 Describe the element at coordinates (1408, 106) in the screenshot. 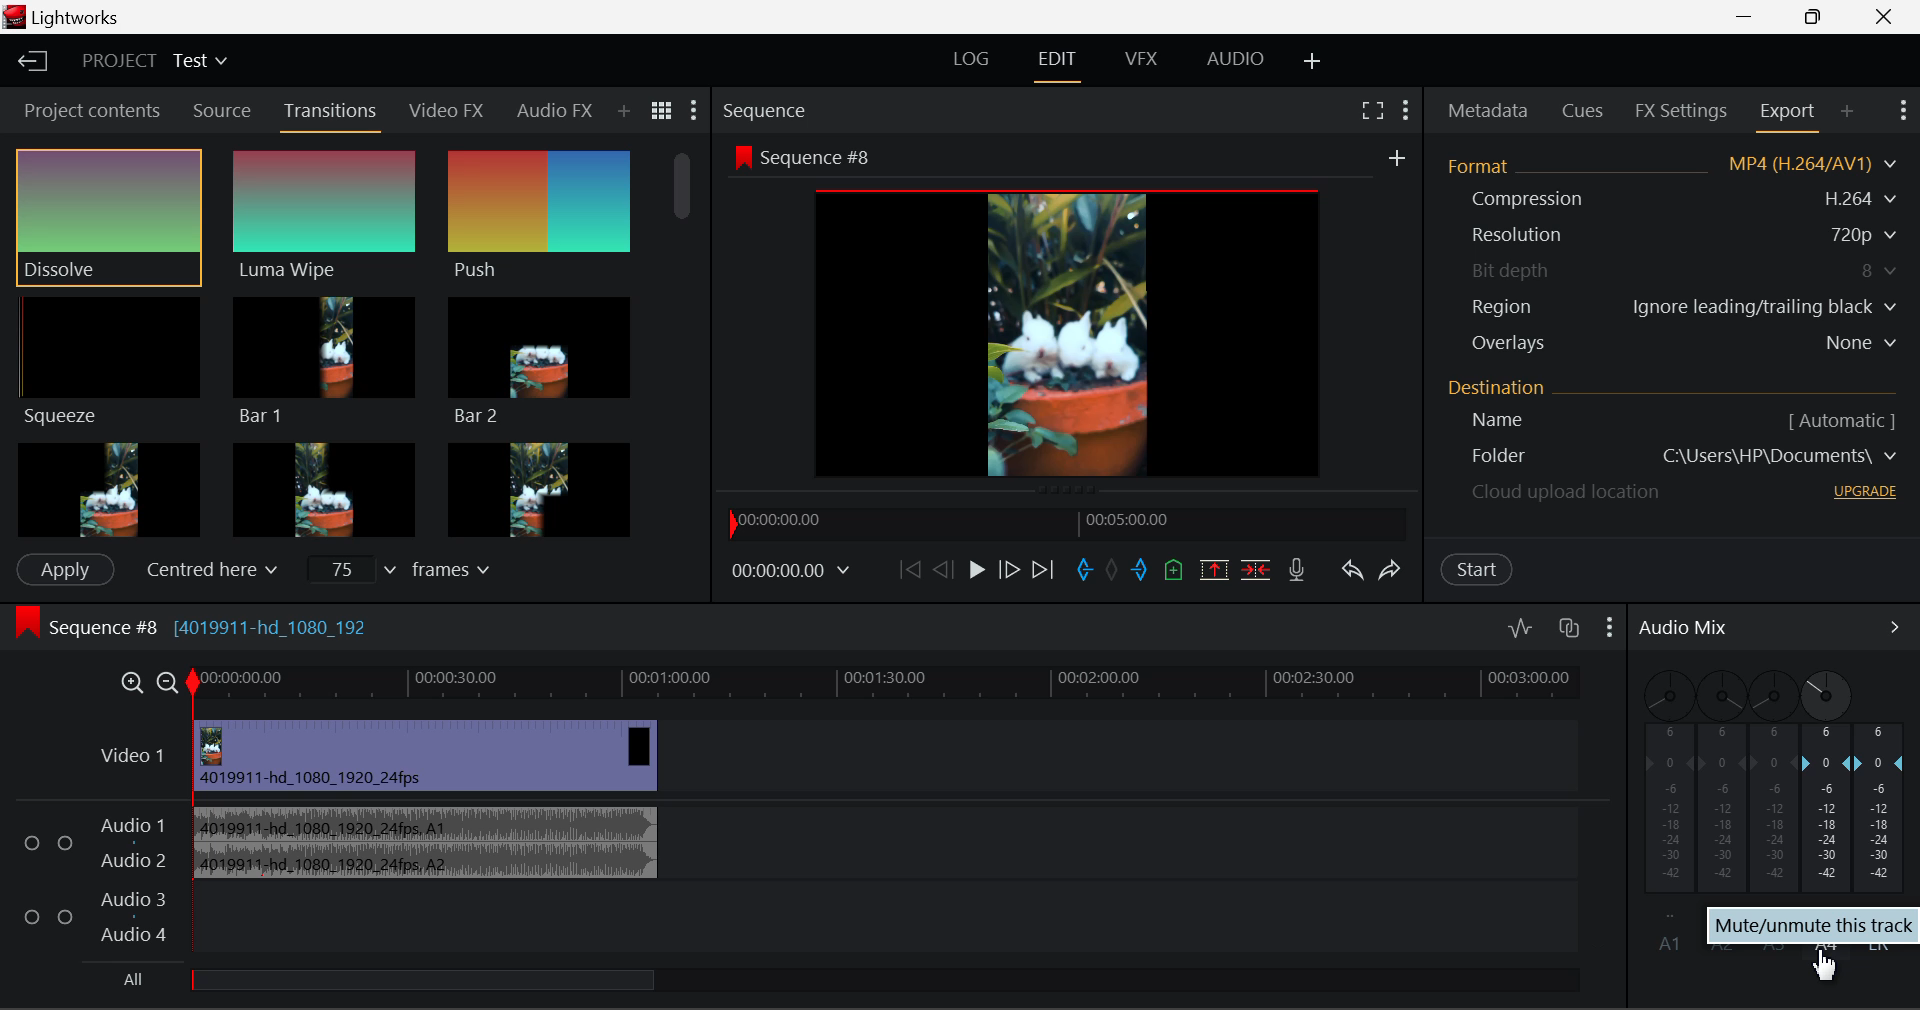

I see `Show Settings` at that location.